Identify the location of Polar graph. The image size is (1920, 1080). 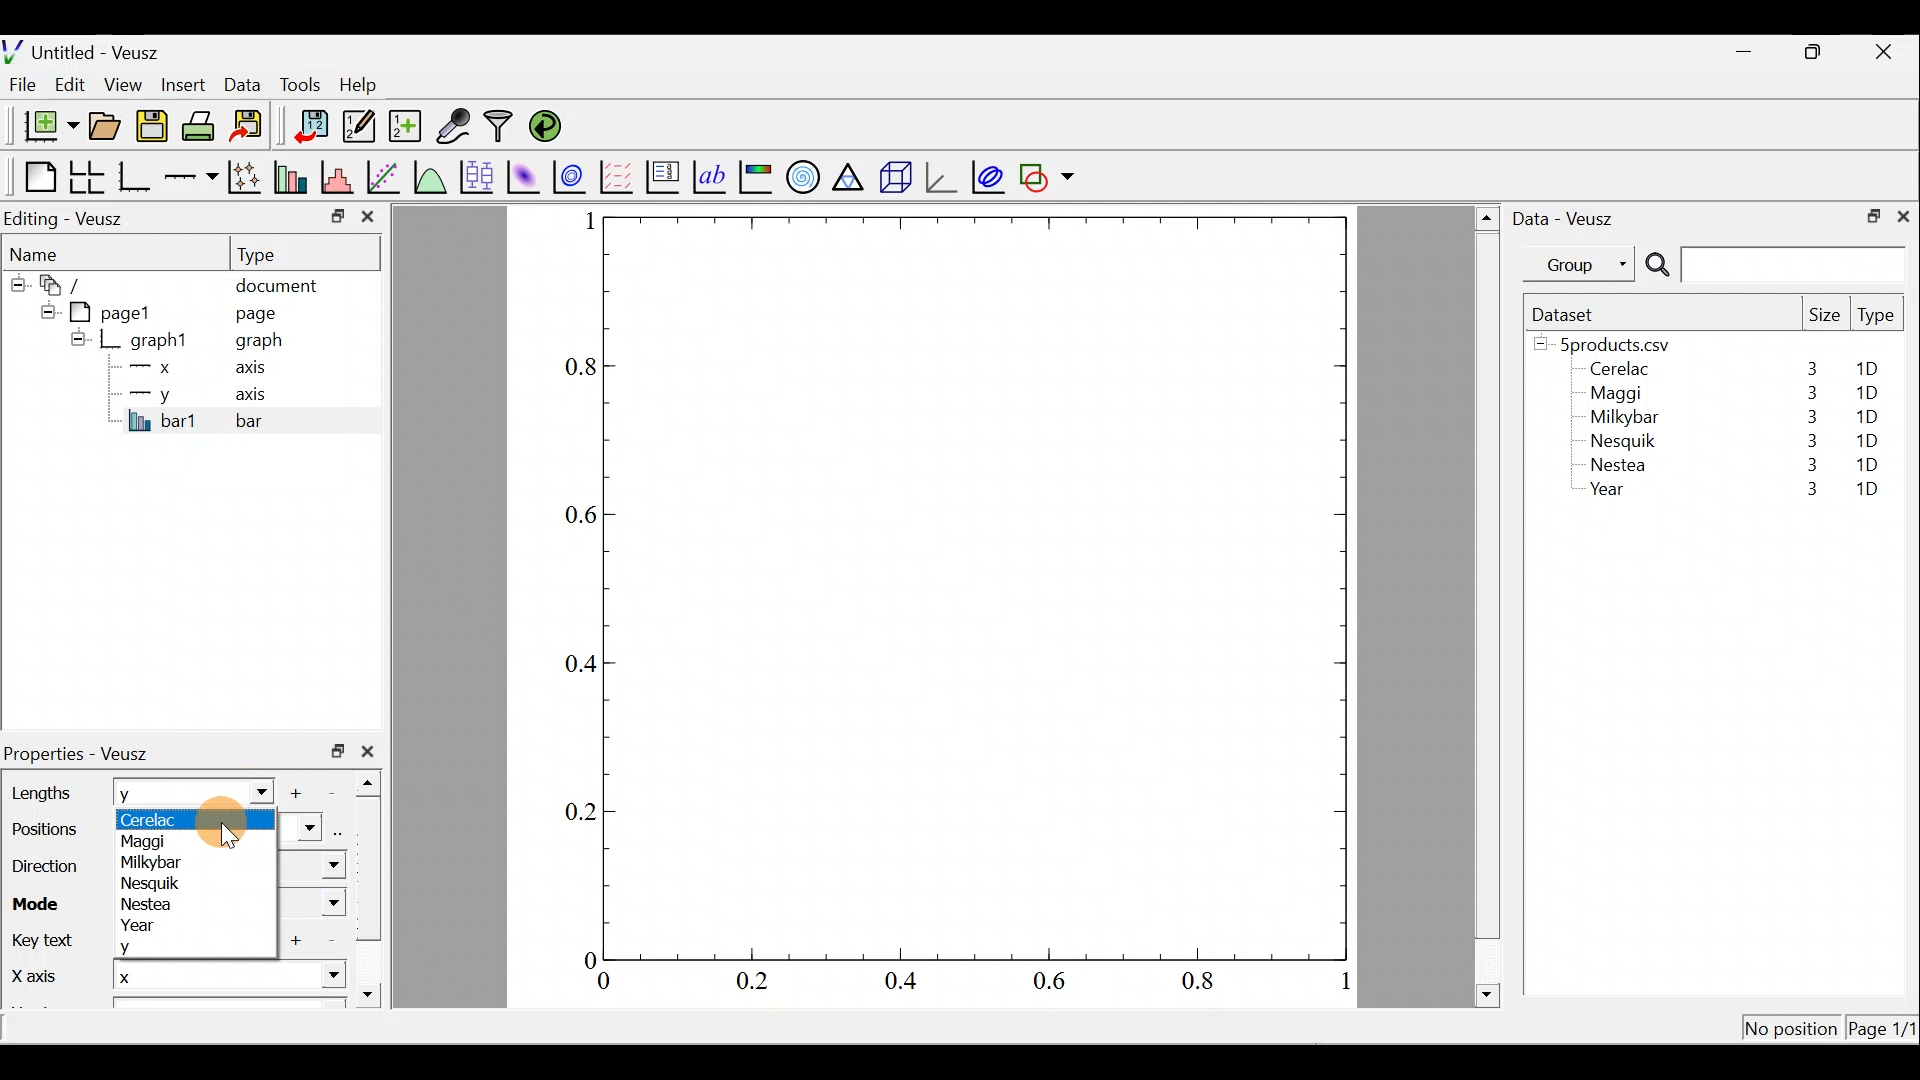
(799, 174).